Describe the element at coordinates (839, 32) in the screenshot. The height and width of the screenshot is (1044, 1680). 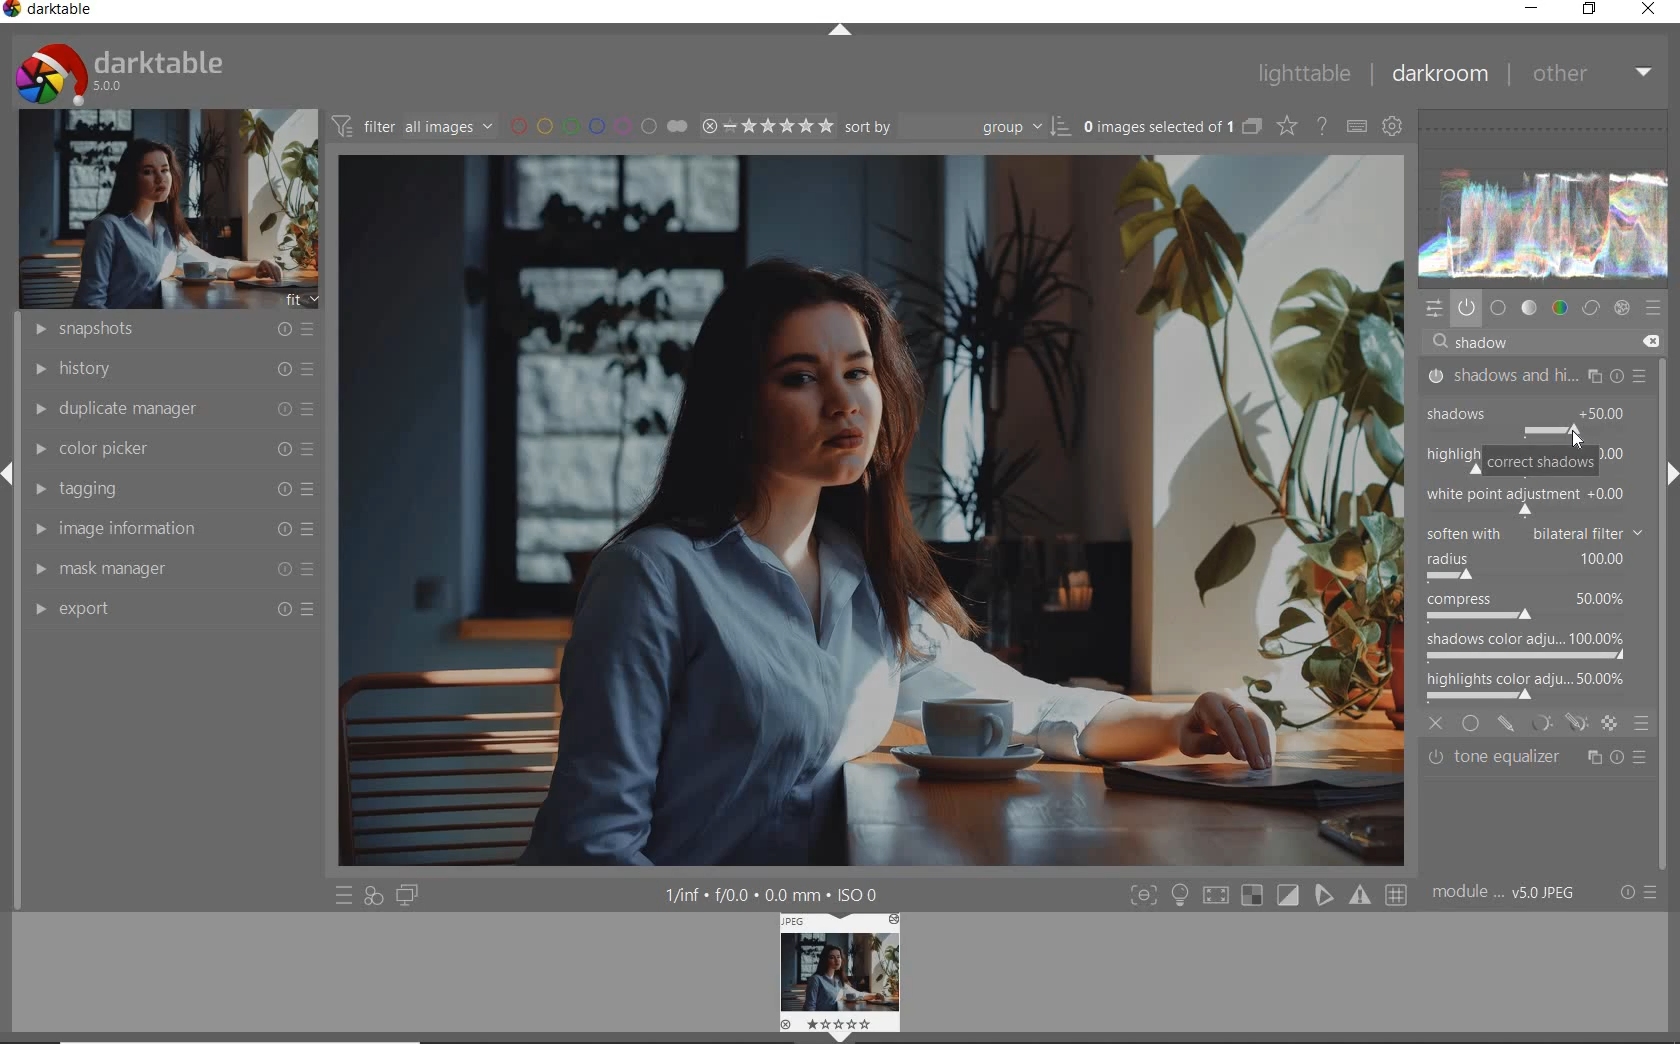
I see `expand/collapse` at that location.